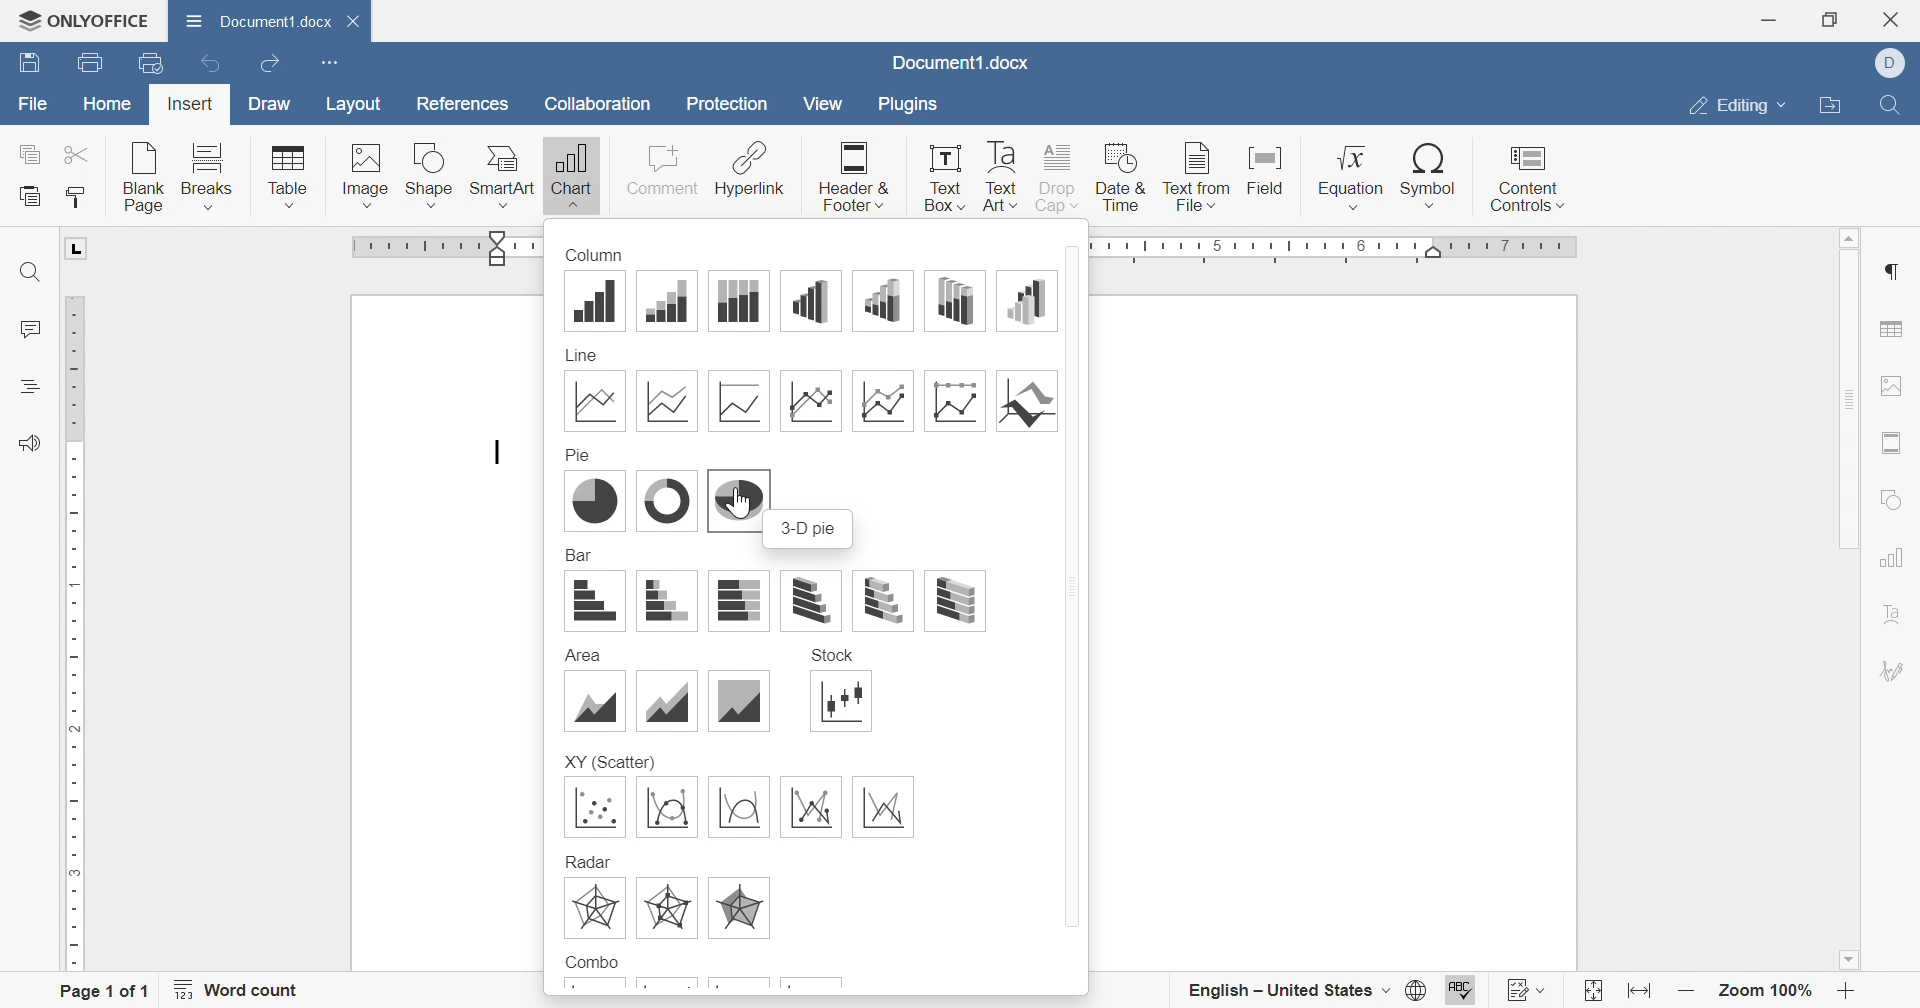 The width and height of the screenshot is (1920, 1008). Describe the element at coordinates (77, 202) in the screenshot. I see `Copy Style` at that location.